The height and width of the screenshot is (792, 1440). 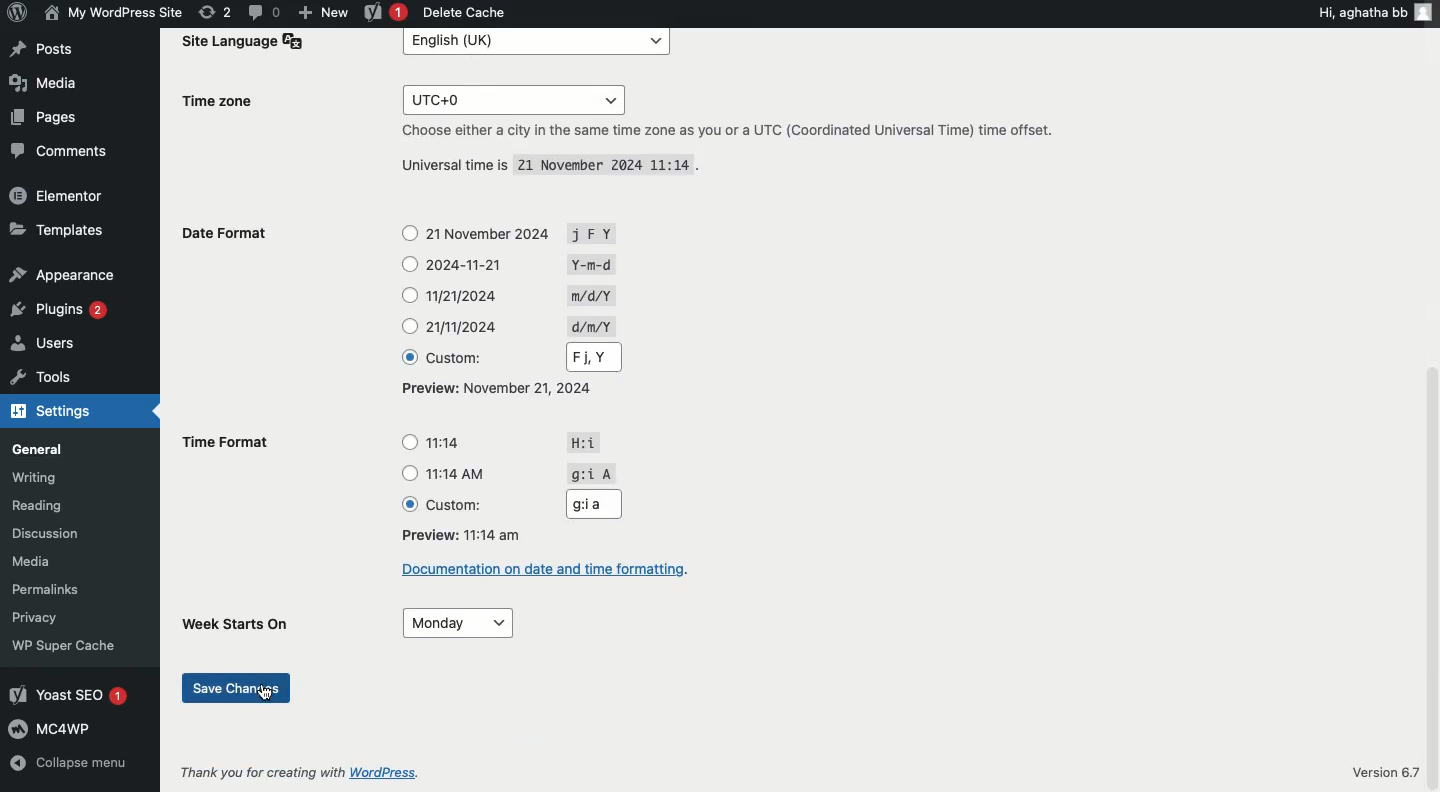 I want to click on Elementor, so click(x=60, y=196).